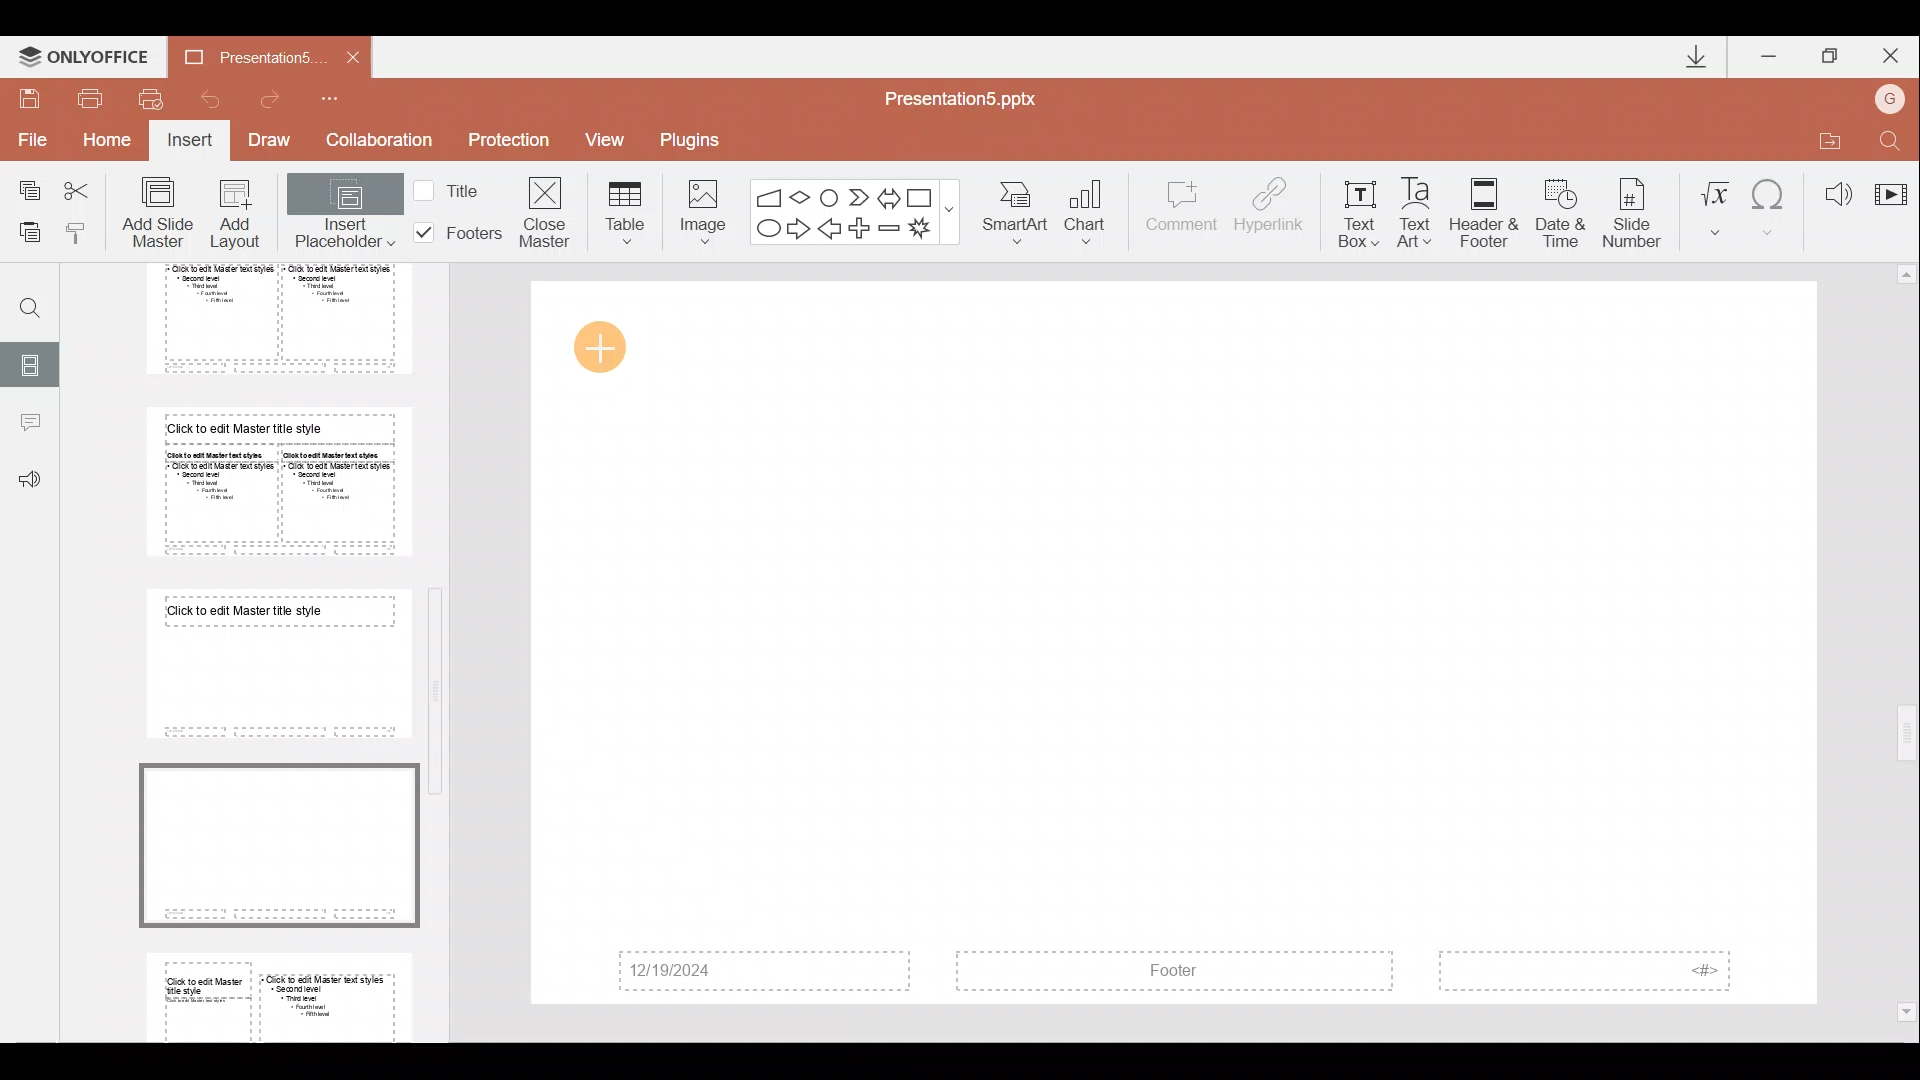  What do you see at coordinates (343, 215) in the screenshot?
I see `Insert placeholder` at bounding box center [343, 215].